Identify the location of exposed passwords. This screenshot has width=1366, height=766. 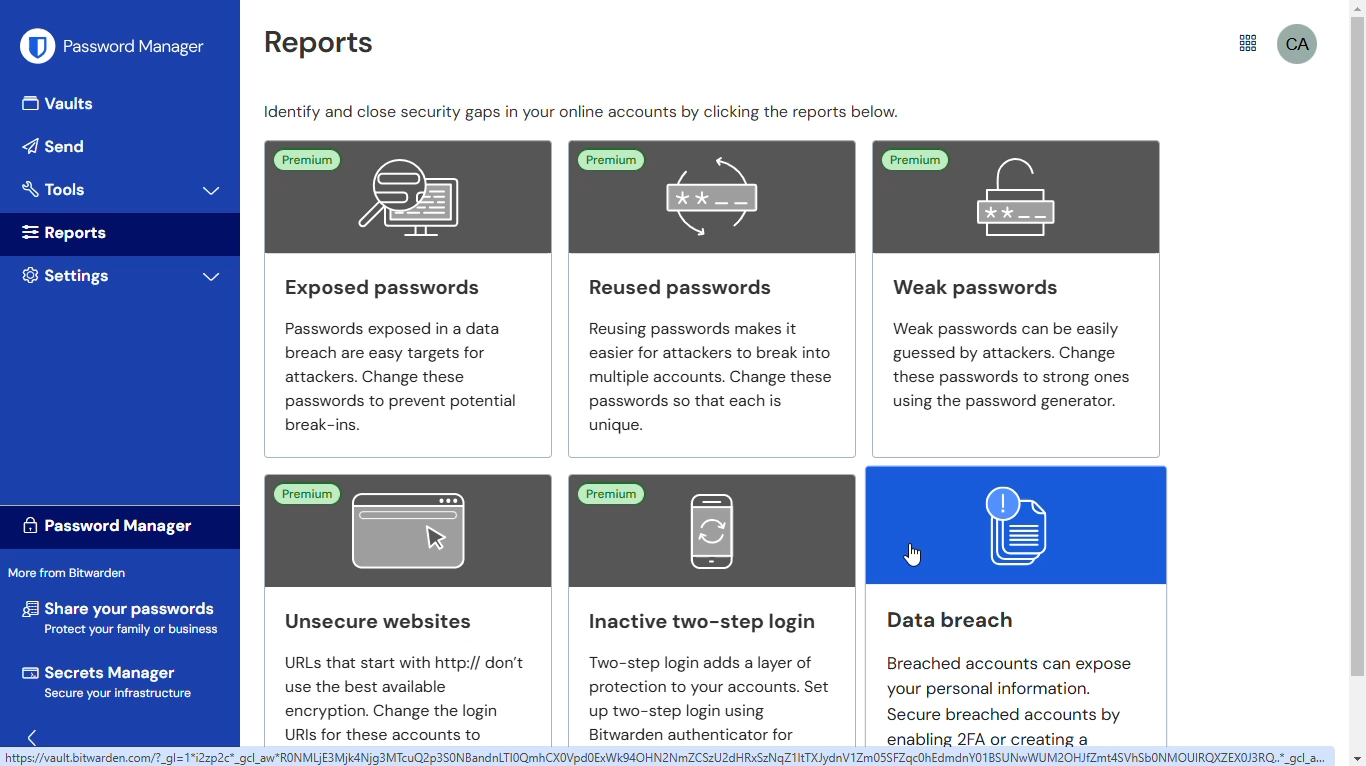
(395, 194).